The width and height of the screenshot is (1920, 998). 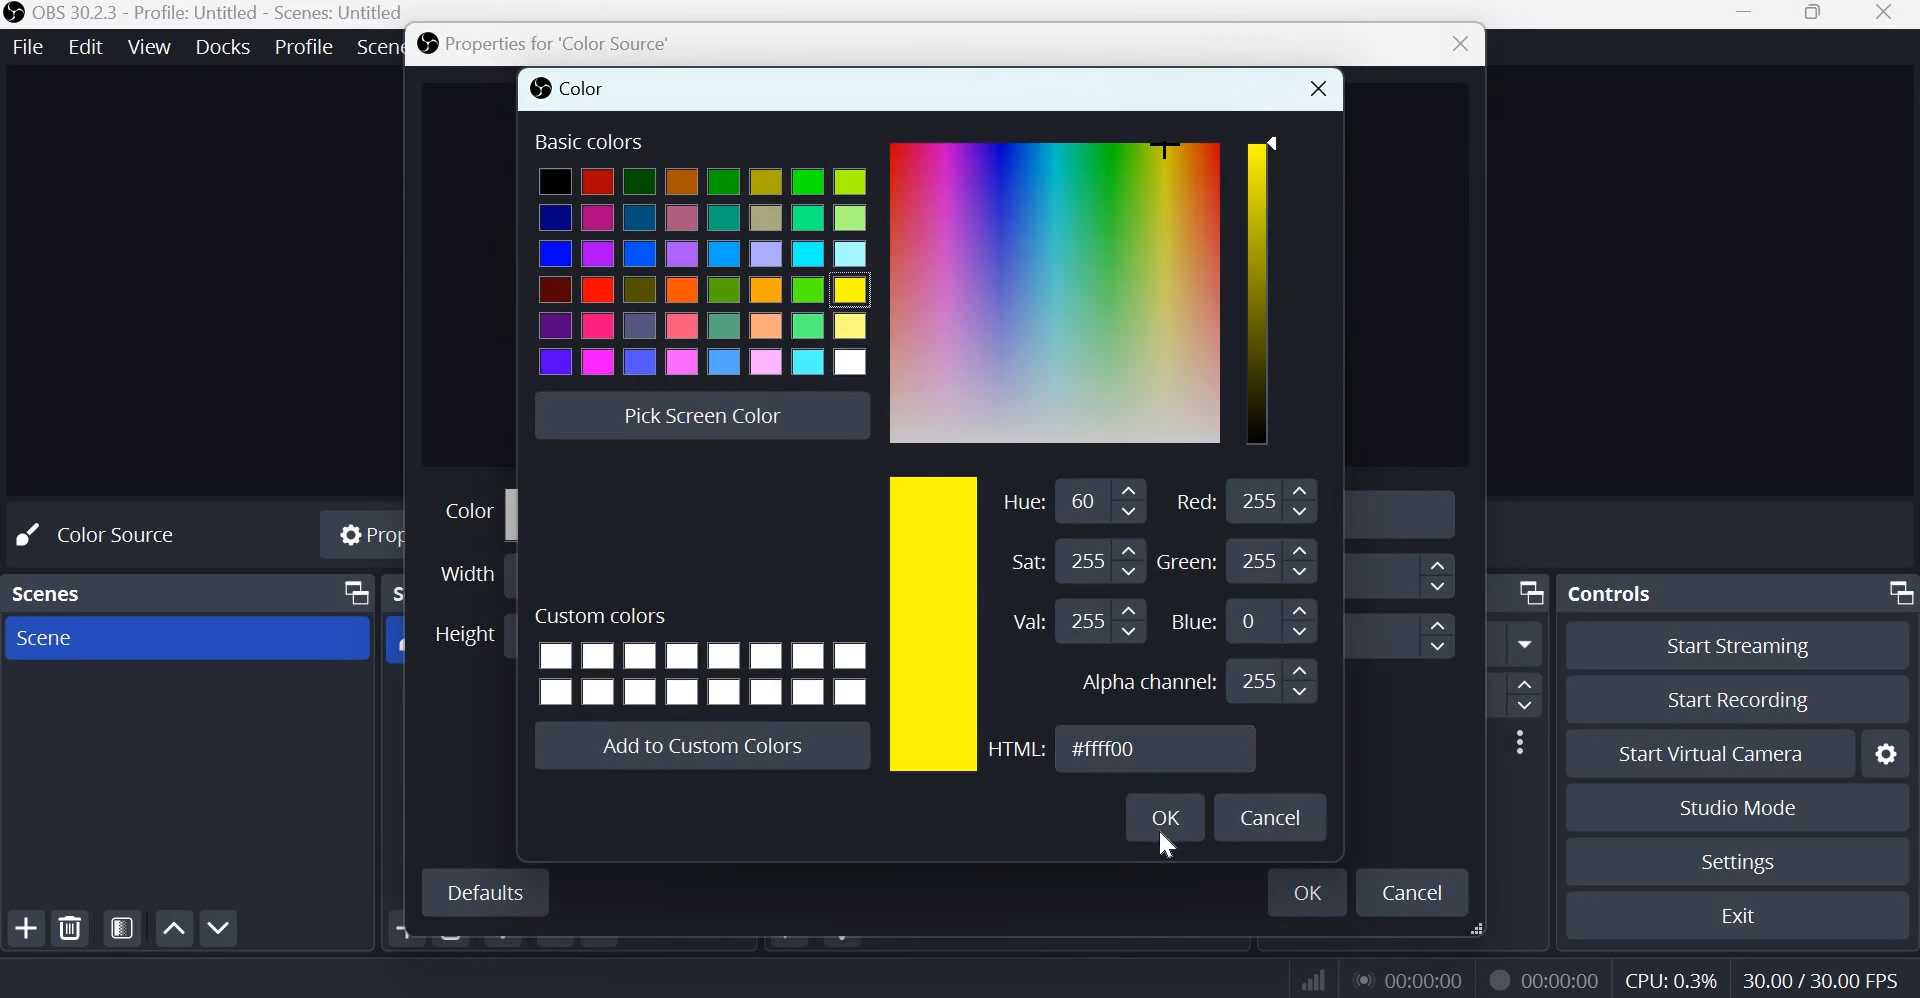 What do you see at coordinates (593, 141) in the screenshot?
I see `Basic colors` at bounding box center [593, 141].